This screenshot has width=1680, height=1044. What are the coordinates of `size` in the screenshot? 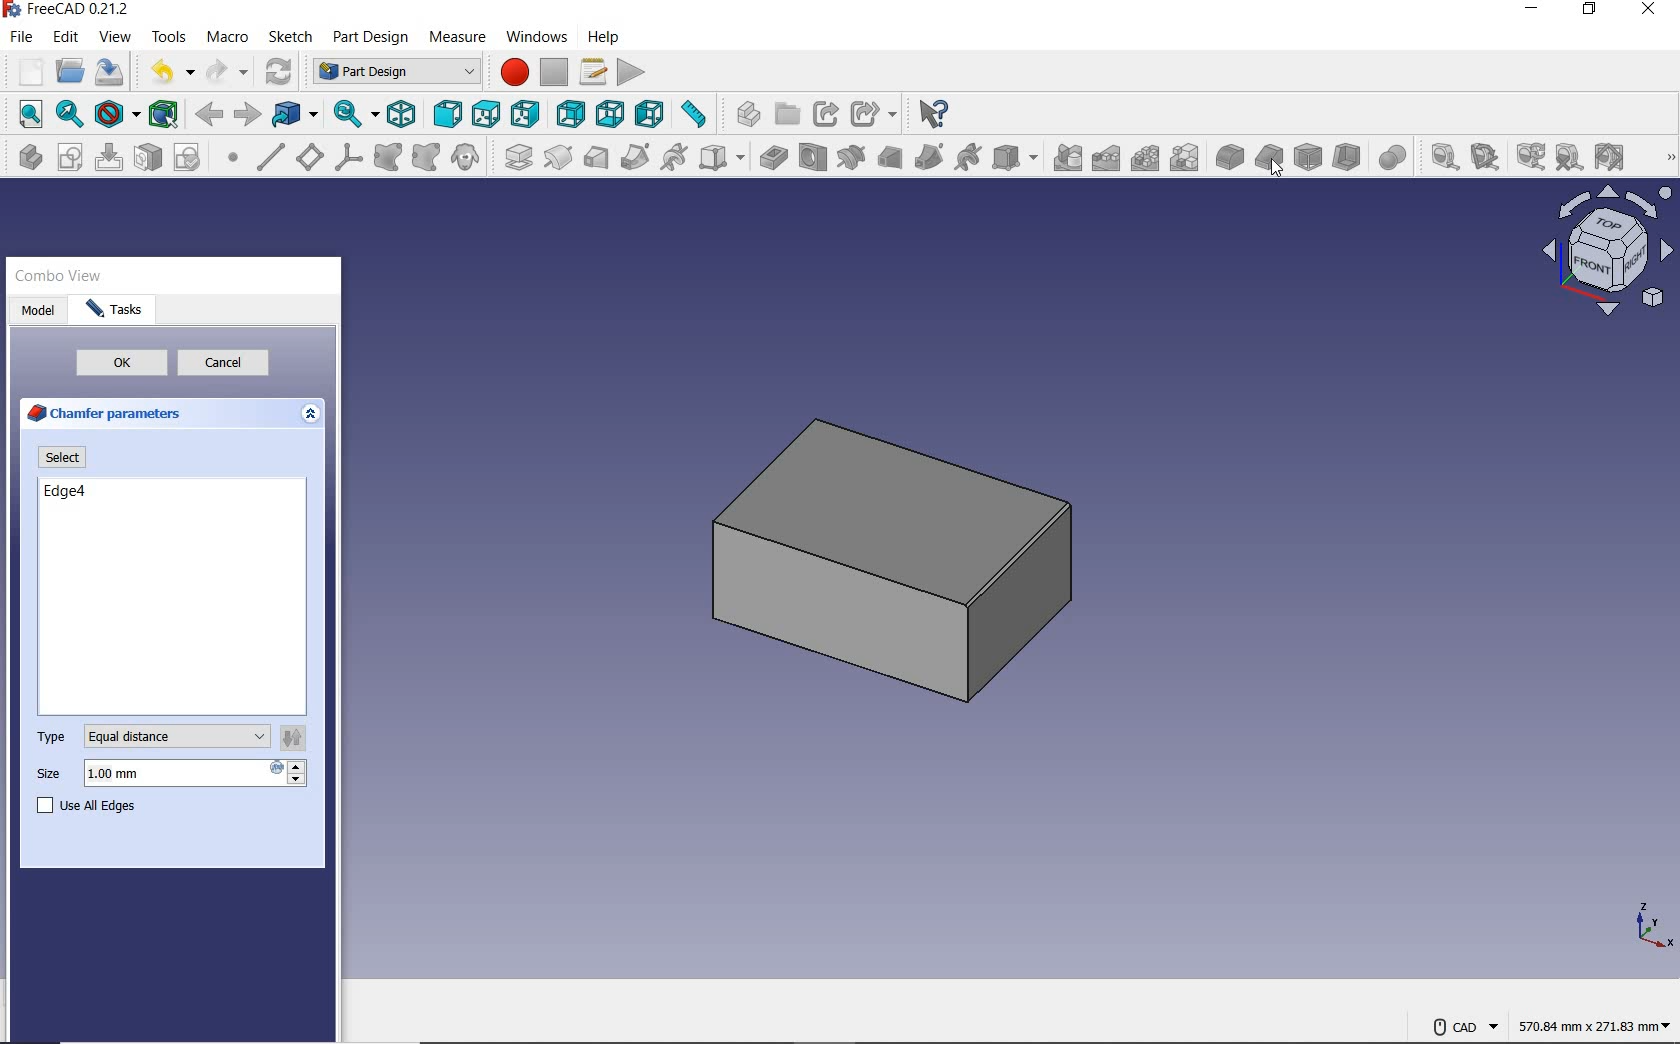 It's located at (53, 775).